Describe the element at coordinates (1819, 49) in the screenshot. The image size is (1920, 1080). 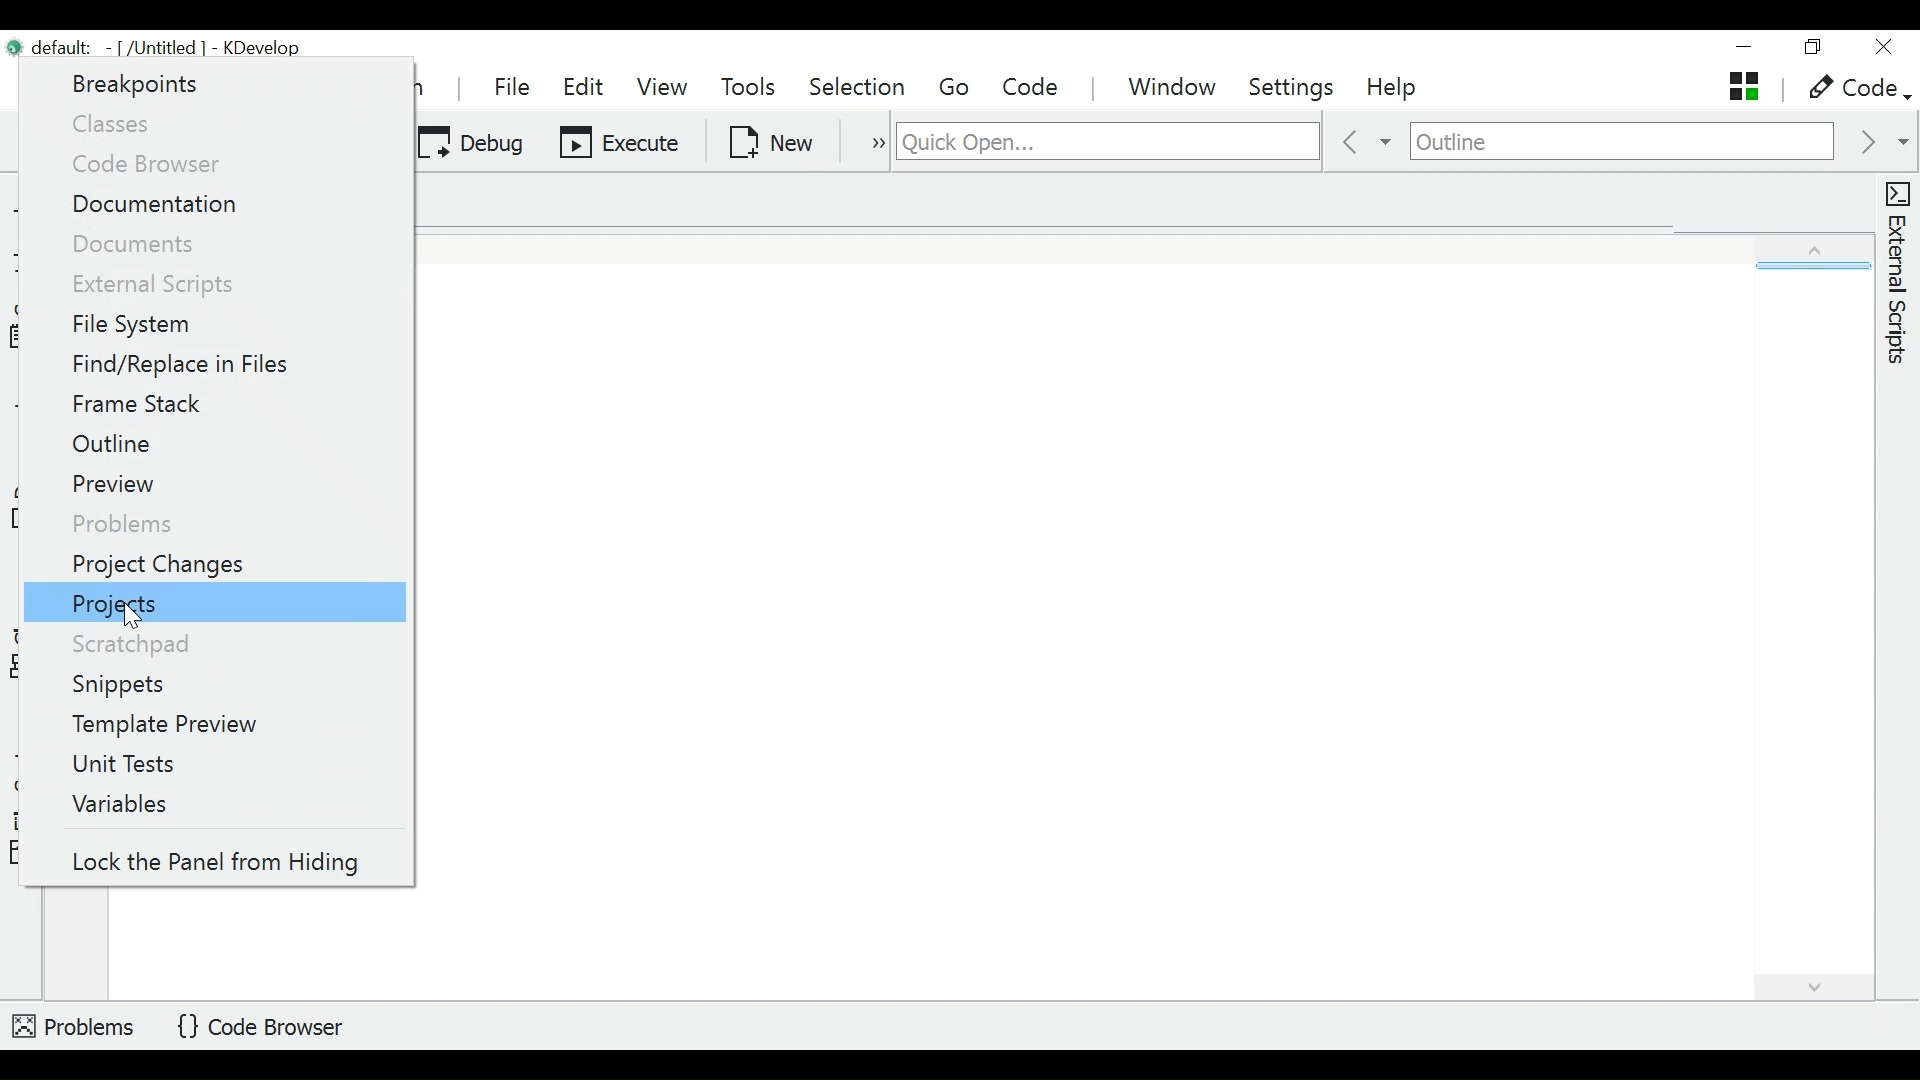
I see `restore` at that location.